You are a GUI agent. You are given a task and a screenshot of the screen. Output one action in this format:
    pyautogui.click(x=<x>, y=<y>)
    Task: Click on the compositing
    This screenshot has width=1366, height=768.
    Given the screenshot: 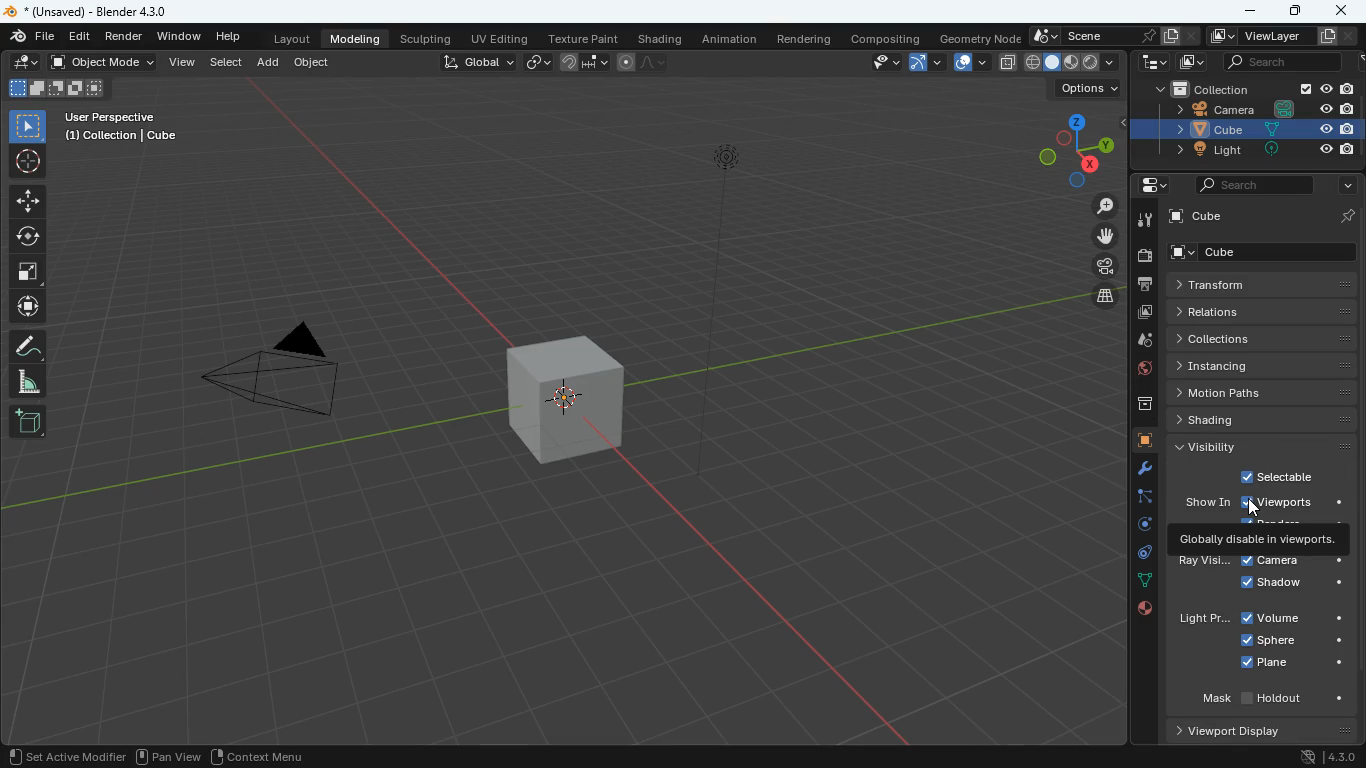 What is the action you would take?
    pyautogui.click(x=884, y=38)
    